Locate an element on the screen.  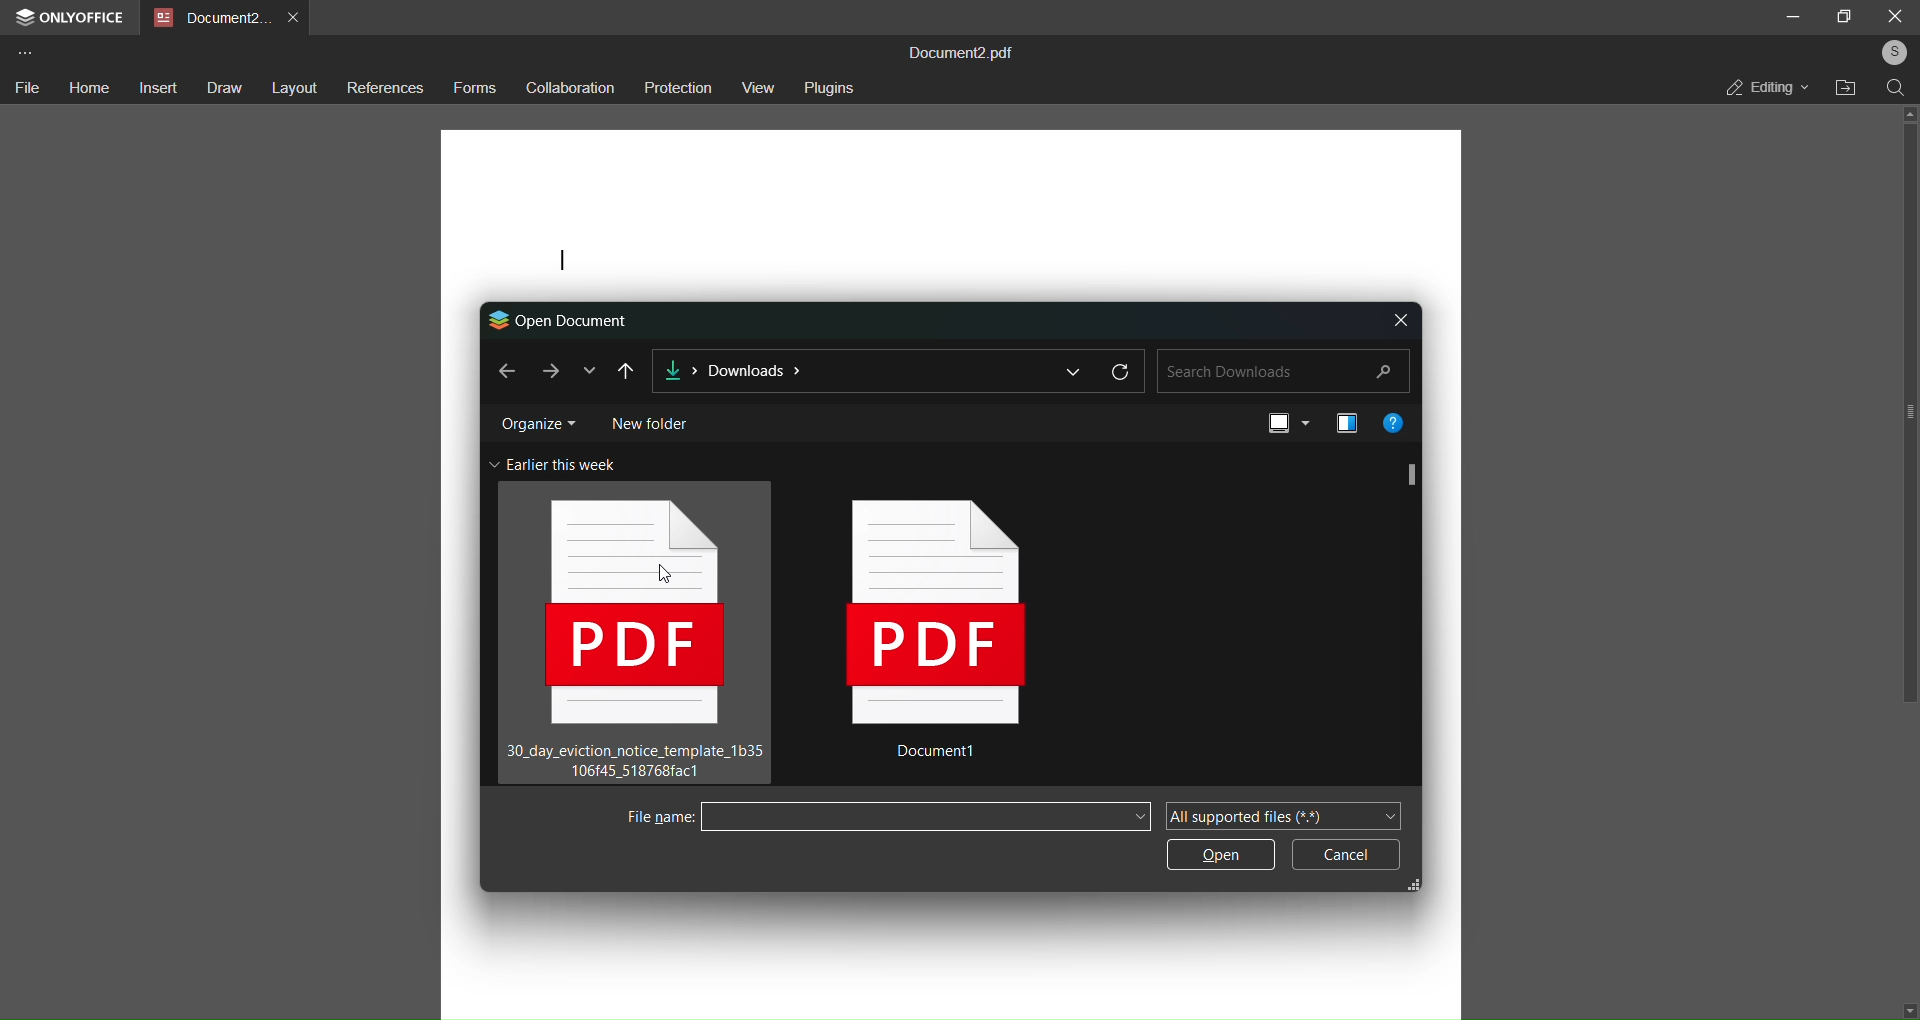
up is located at coordinates (1906, 112).